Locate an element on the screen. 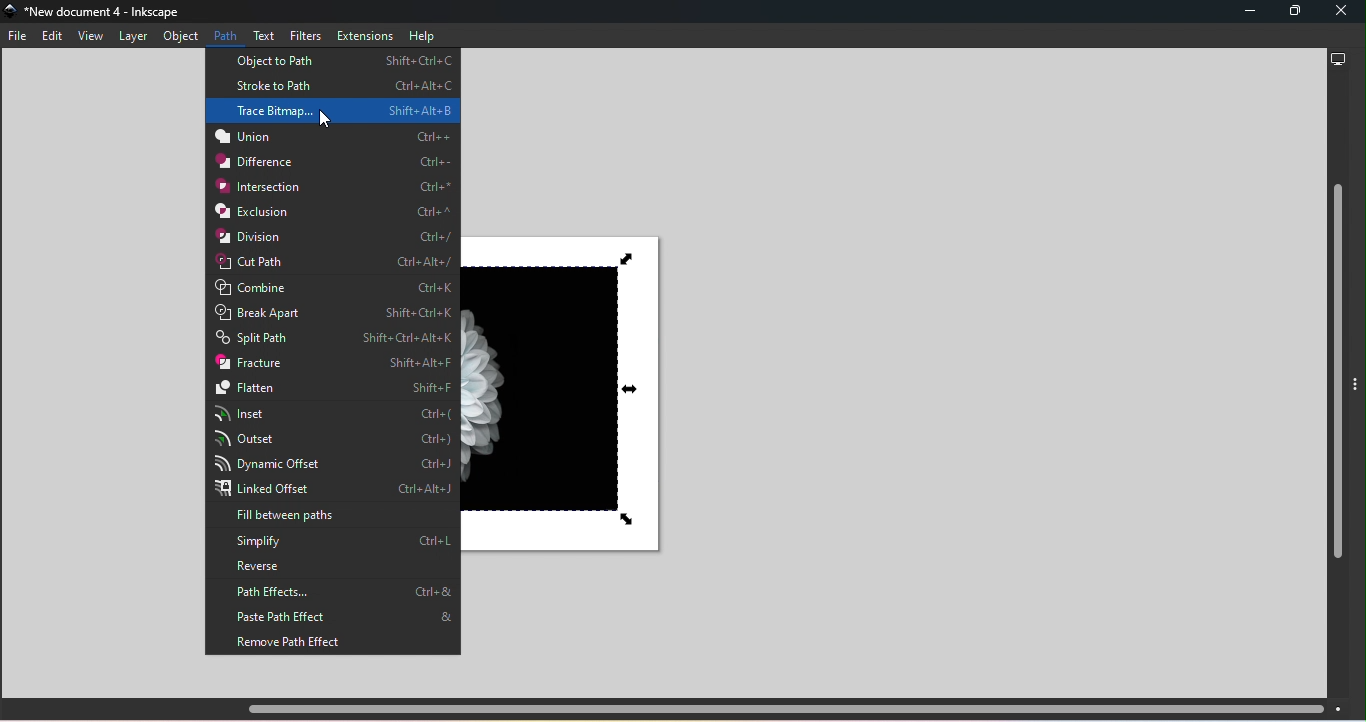  File name is located at coordinates (100, 13).